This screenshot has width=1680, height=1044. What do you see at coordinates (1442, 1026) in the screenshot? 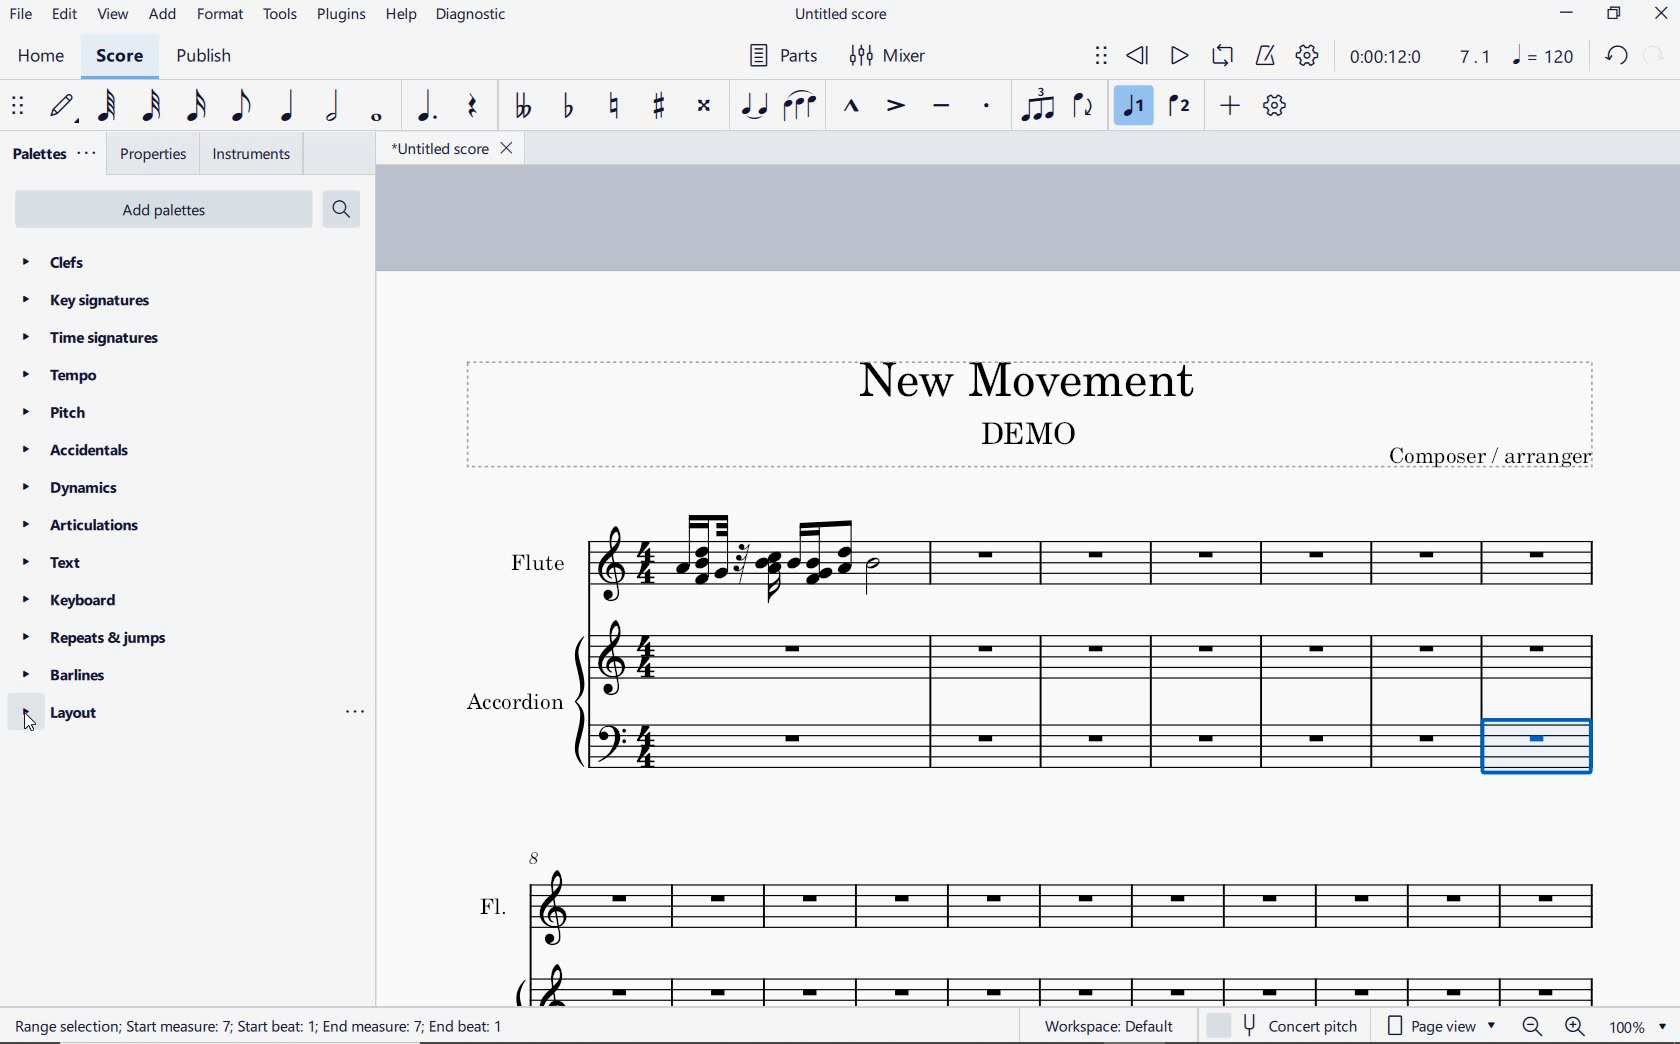
I see `page view` at bounding box center [1442, 1026].